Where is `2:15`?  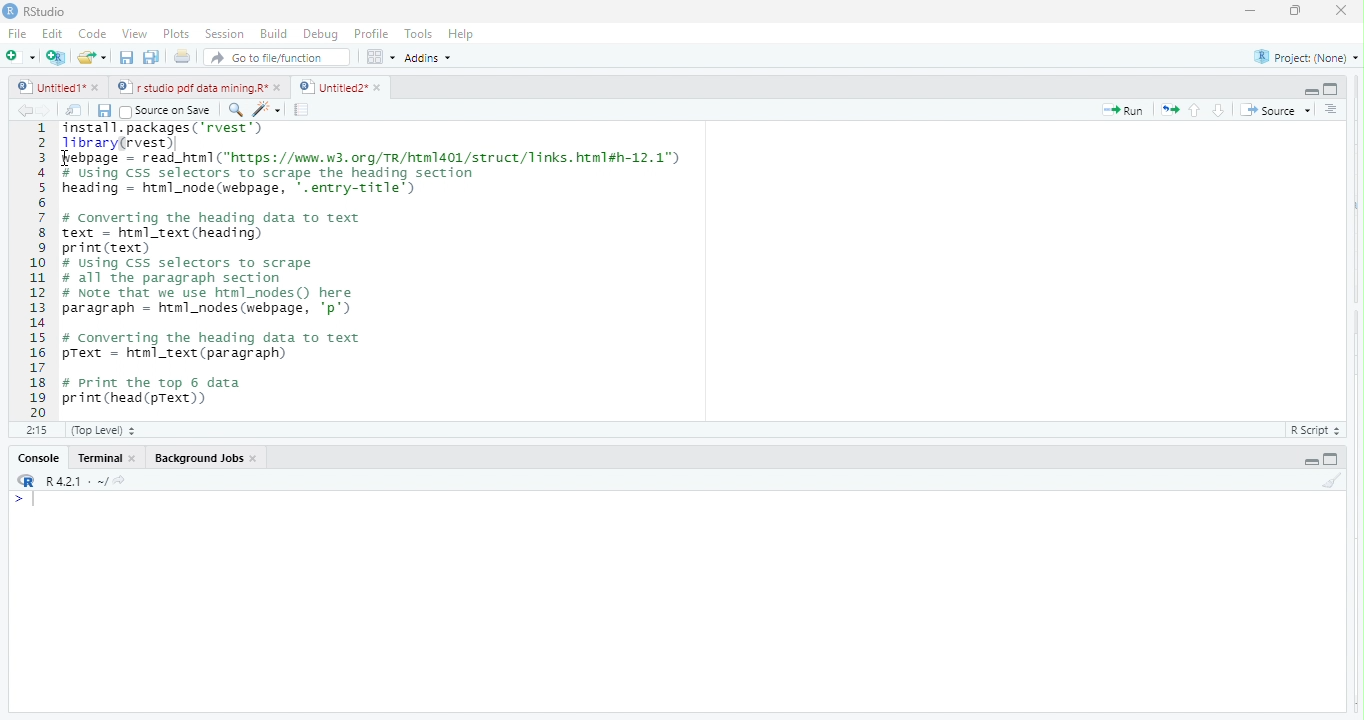 2:15 is located at coordinates (37, 429).